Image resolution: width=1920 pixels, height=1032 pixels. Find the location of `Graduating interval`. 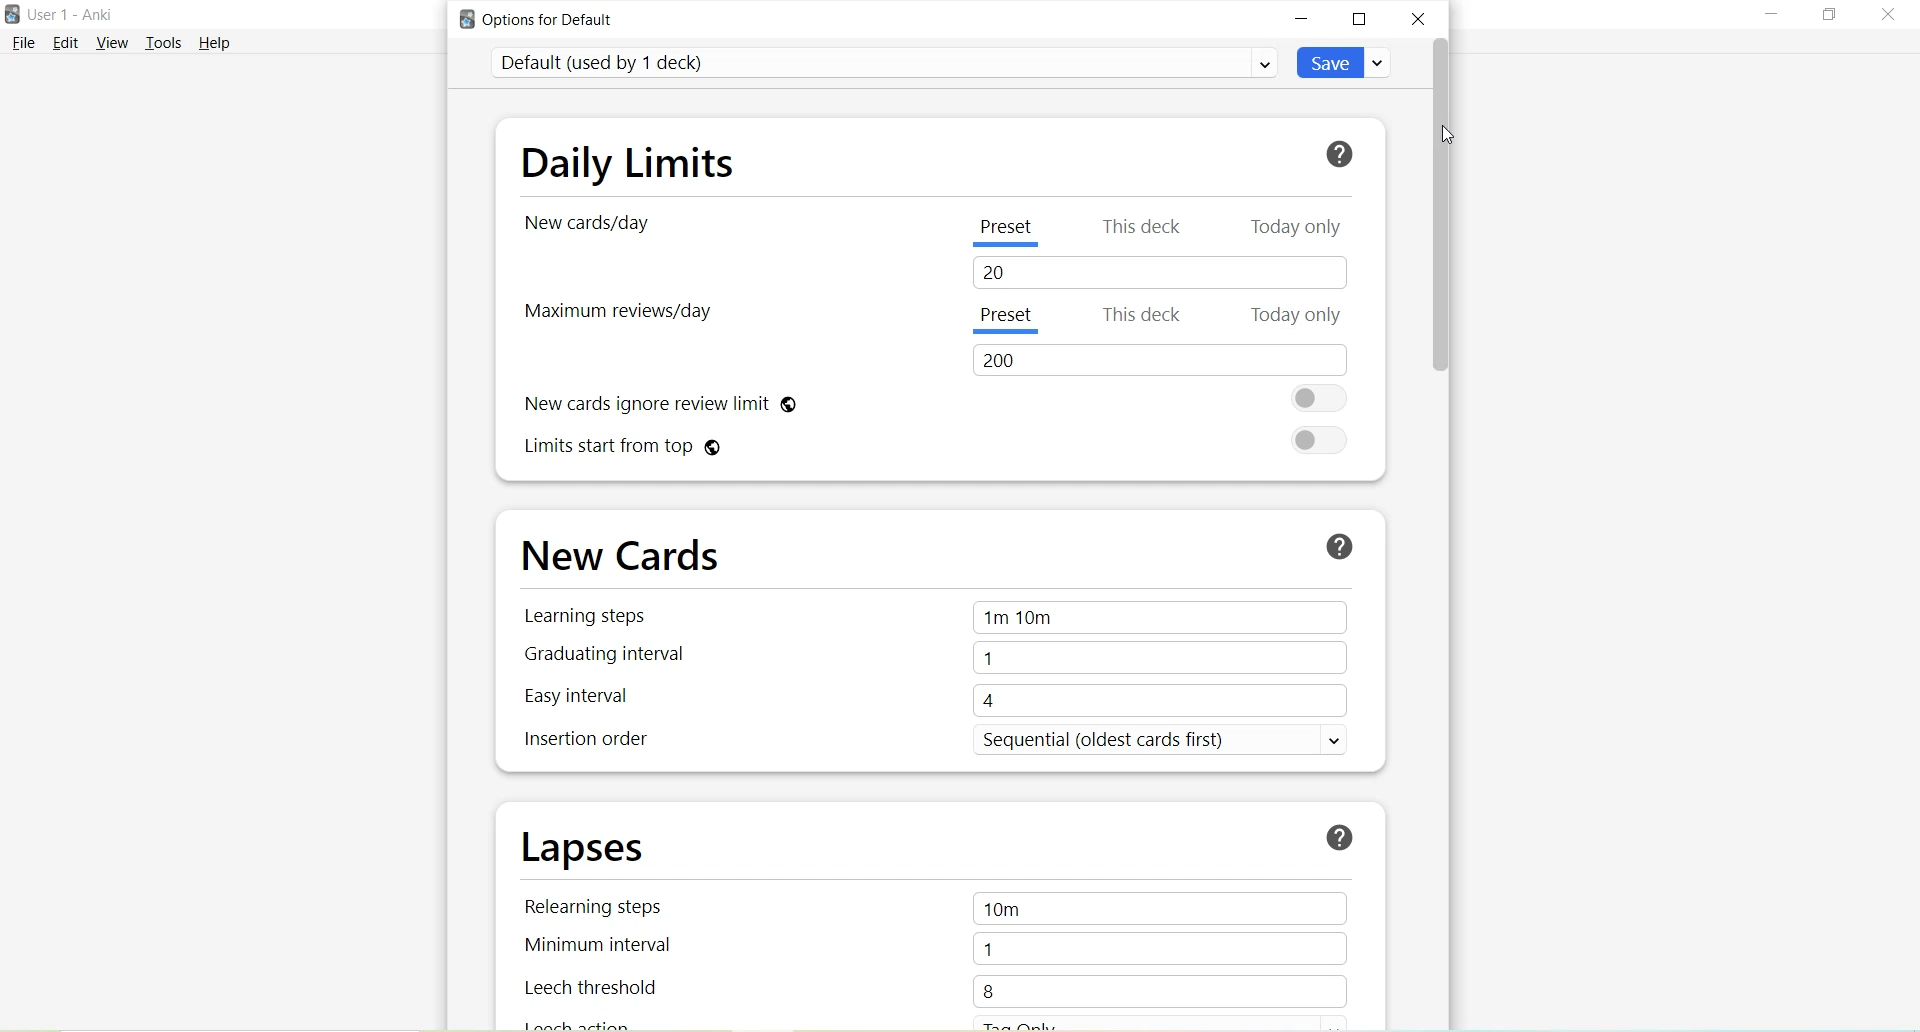

Graduating interval is located at coordinates (606, 652).